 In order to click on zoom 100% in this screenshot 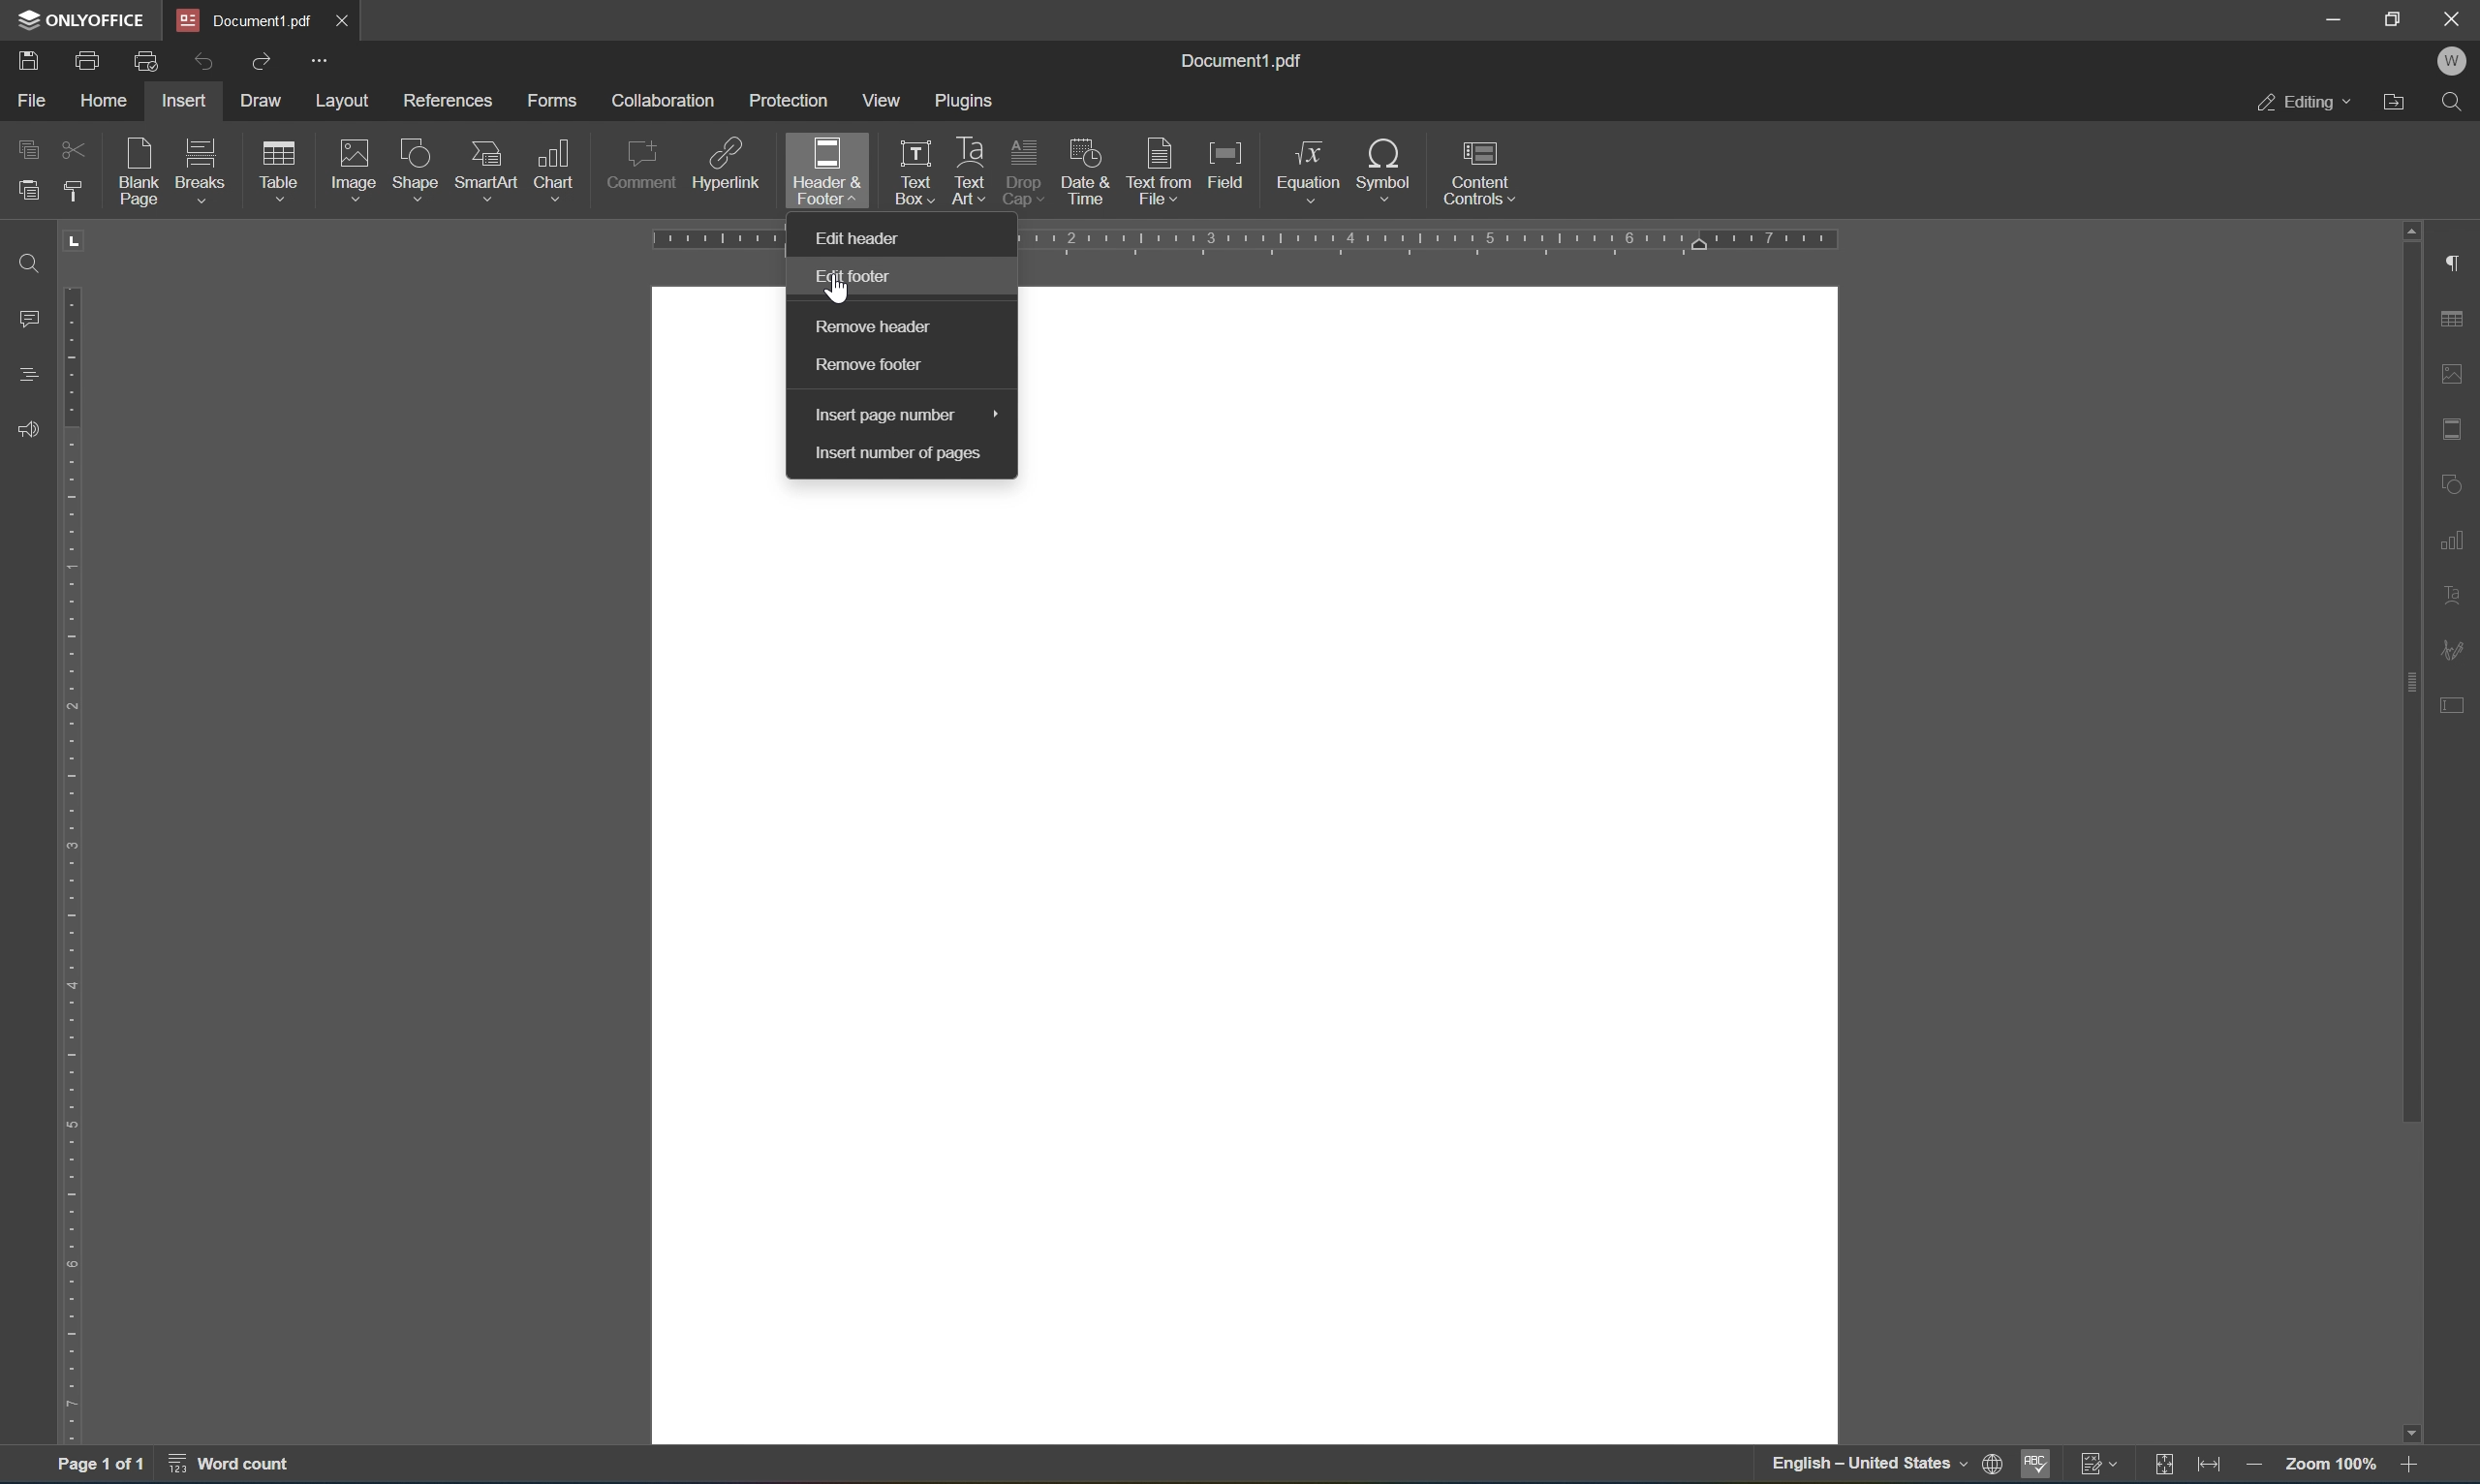, I will do `click(2328, 1465)`.